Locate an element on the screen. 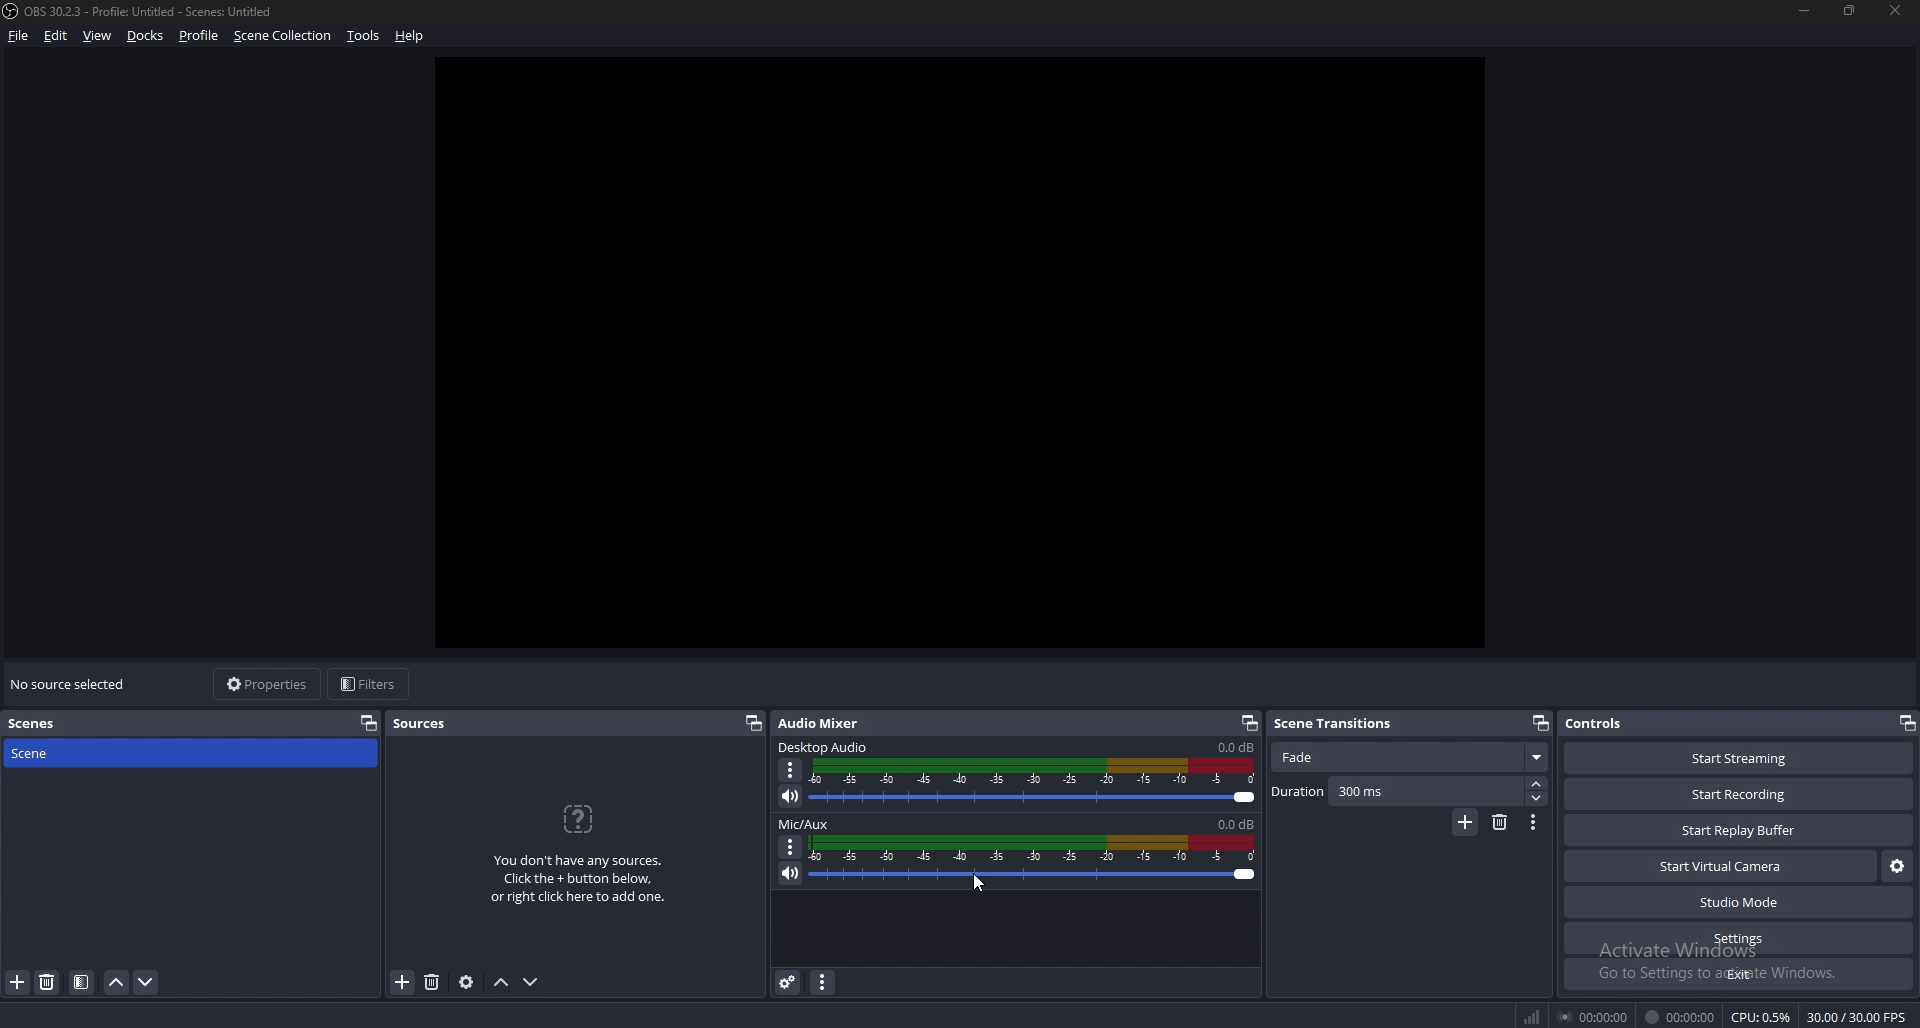  duration is located at coordinates (1399, 792).